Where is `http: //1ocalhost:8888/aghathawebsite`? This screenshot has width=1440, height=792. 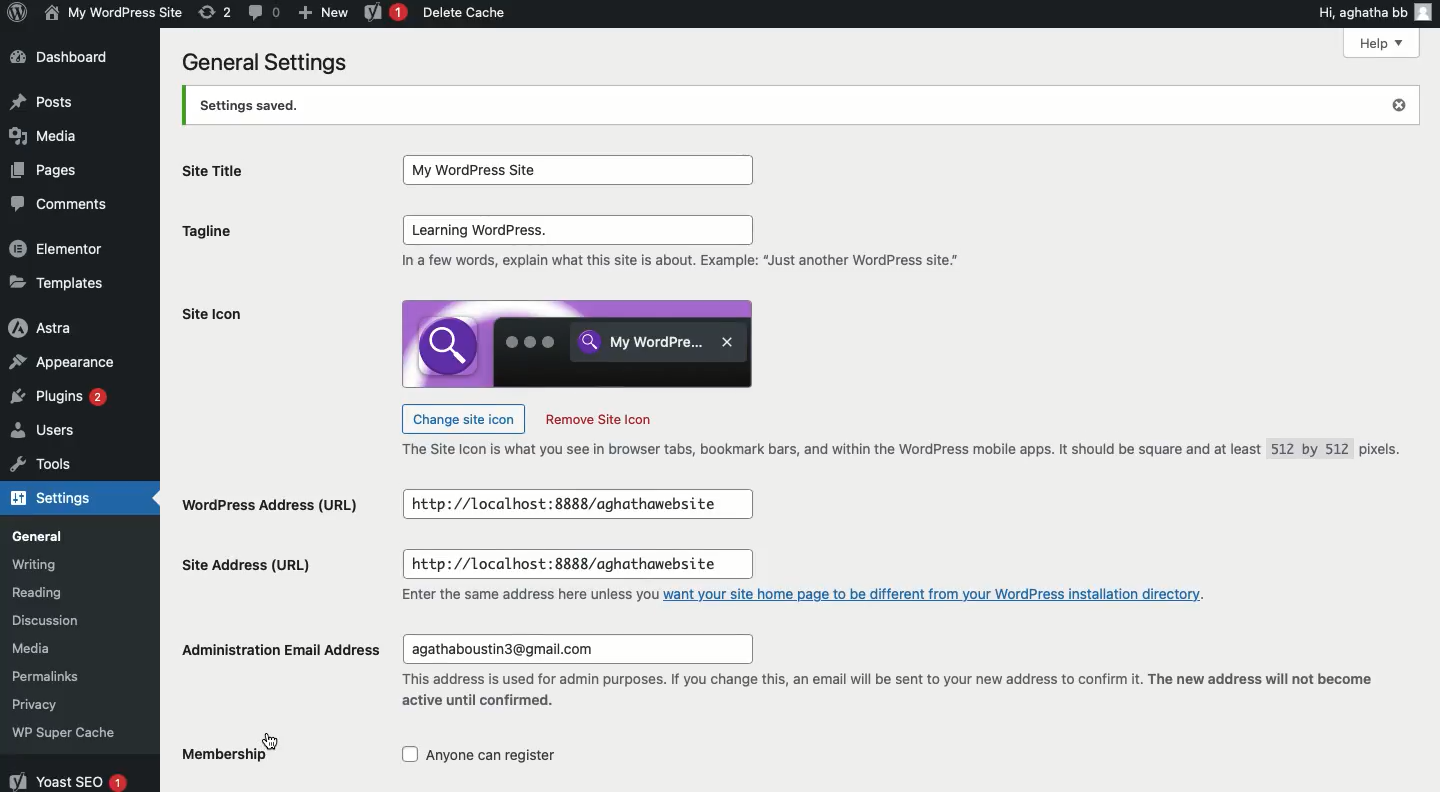
http: //1ocalhost:8888/aghathawebsite is located at coordinates (577, 565).